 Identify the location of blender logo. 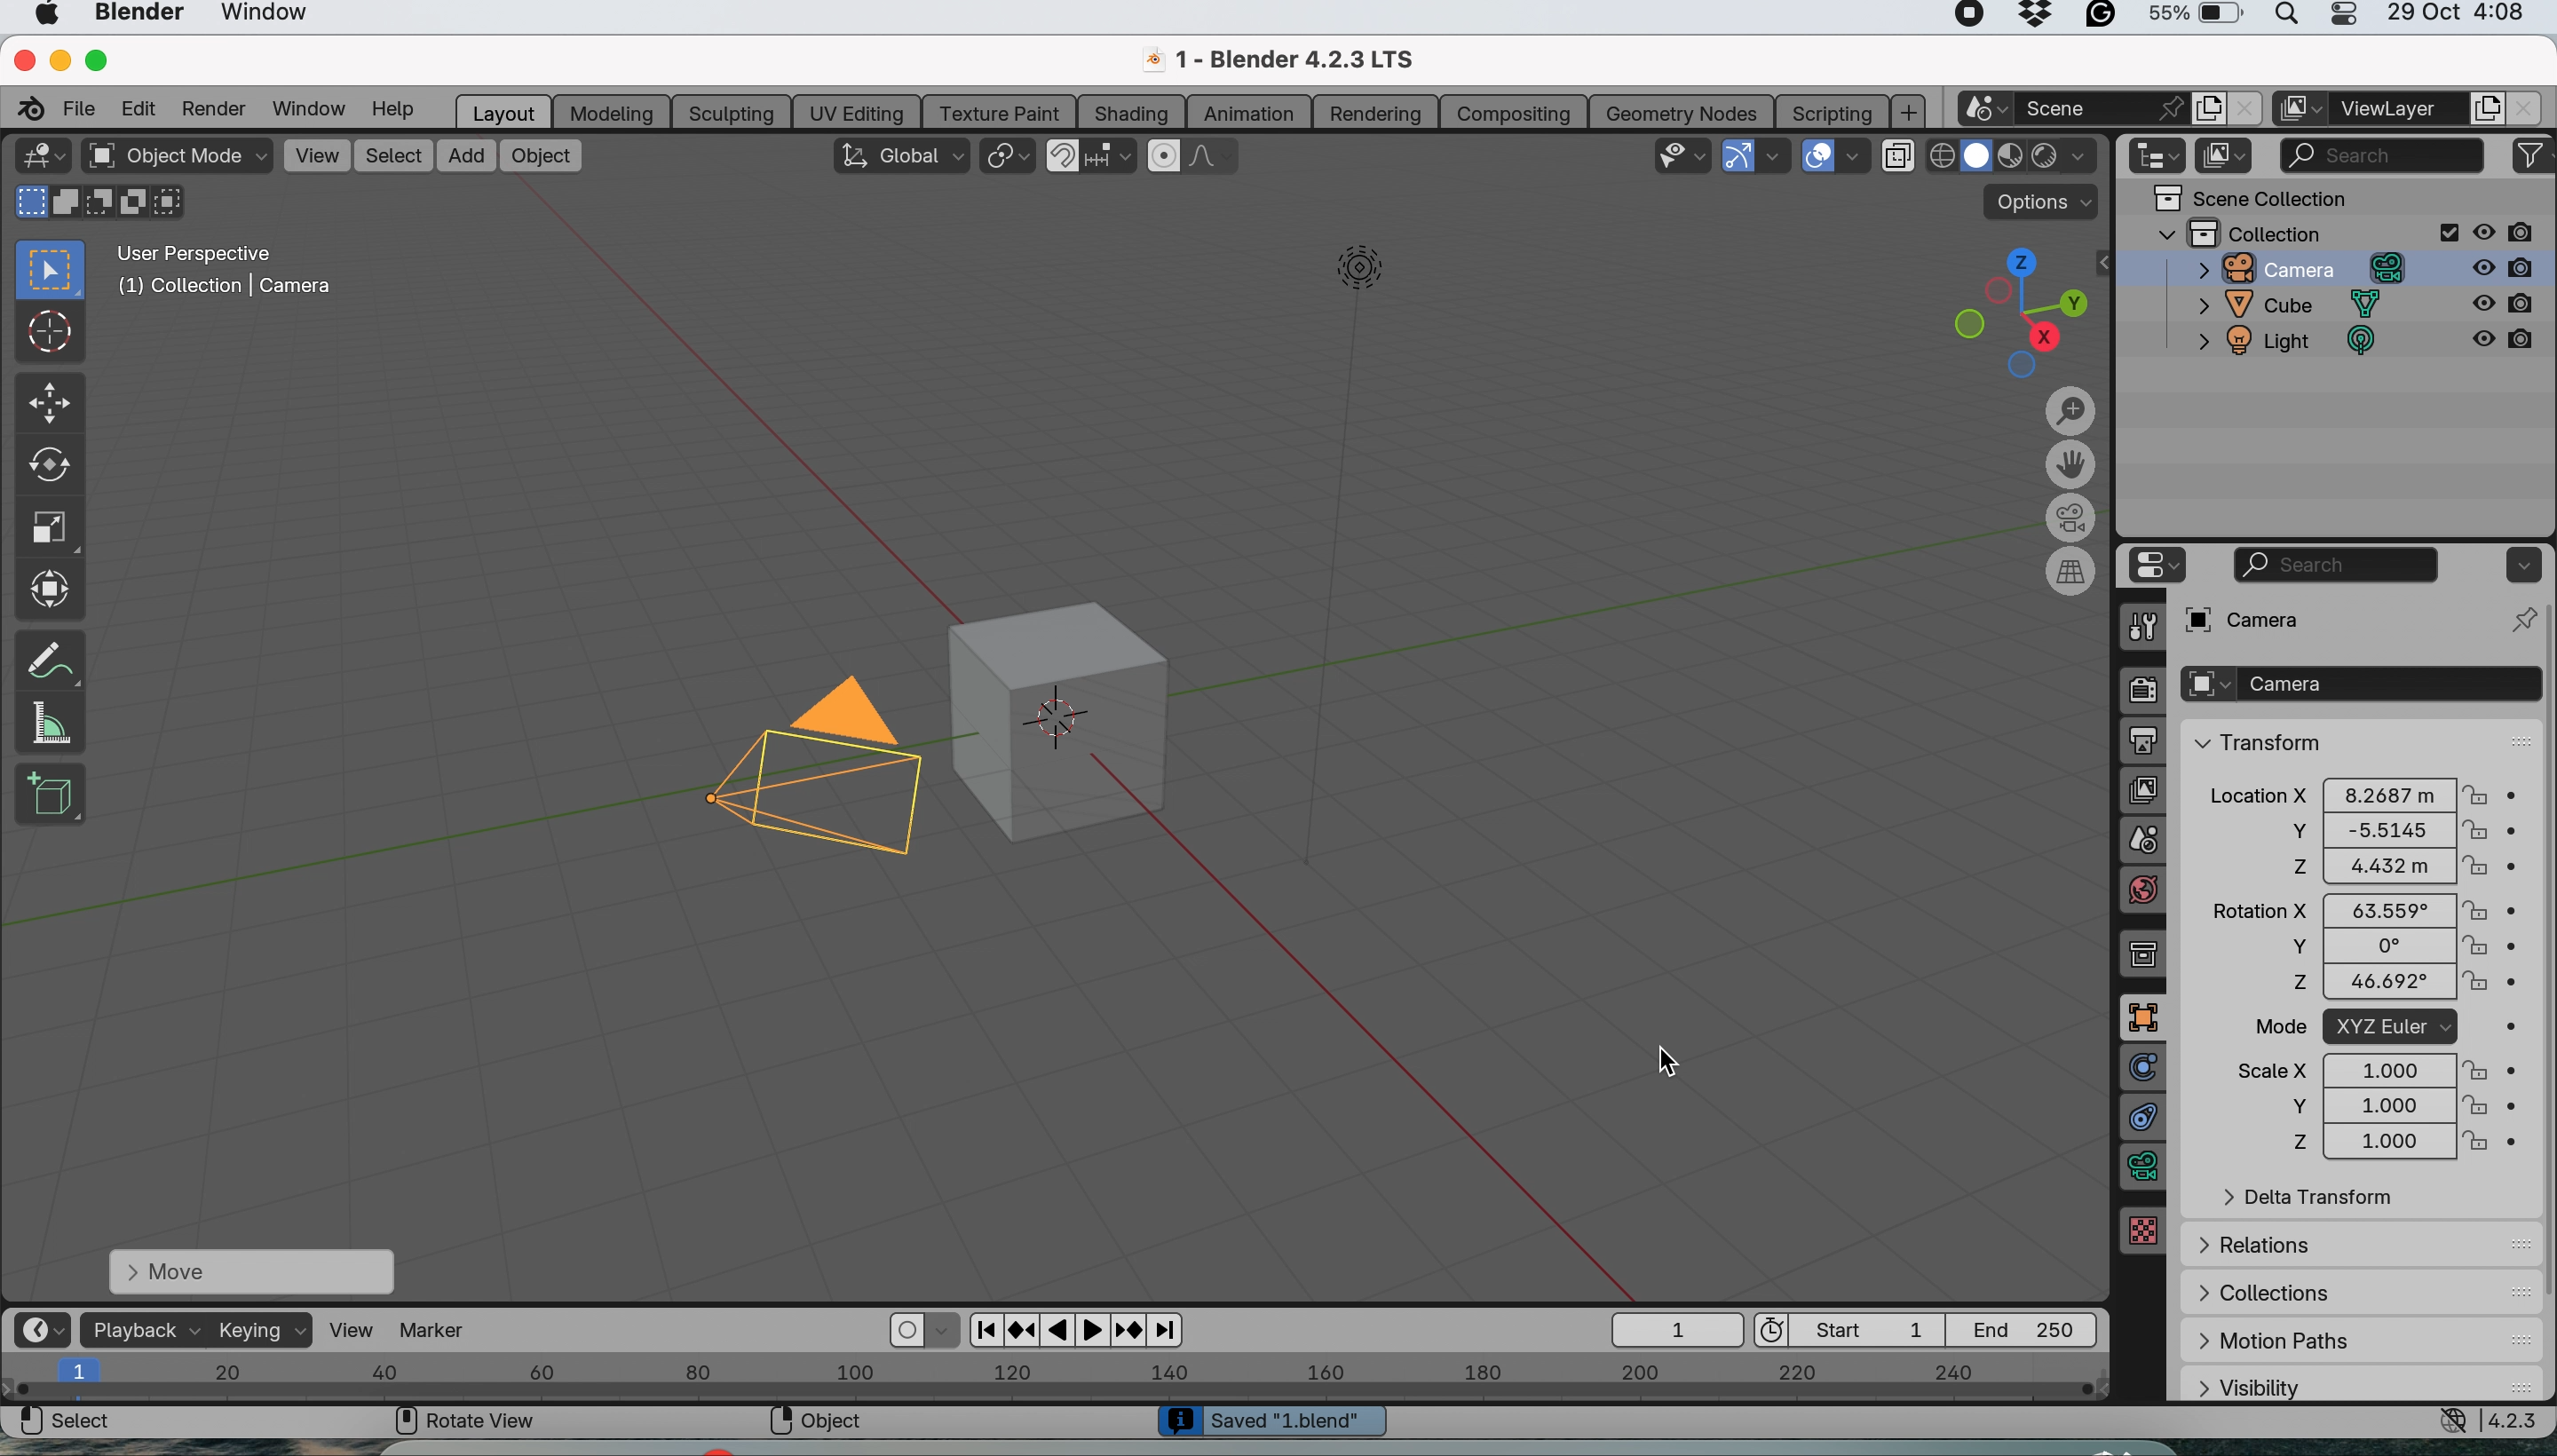
(25, 109).